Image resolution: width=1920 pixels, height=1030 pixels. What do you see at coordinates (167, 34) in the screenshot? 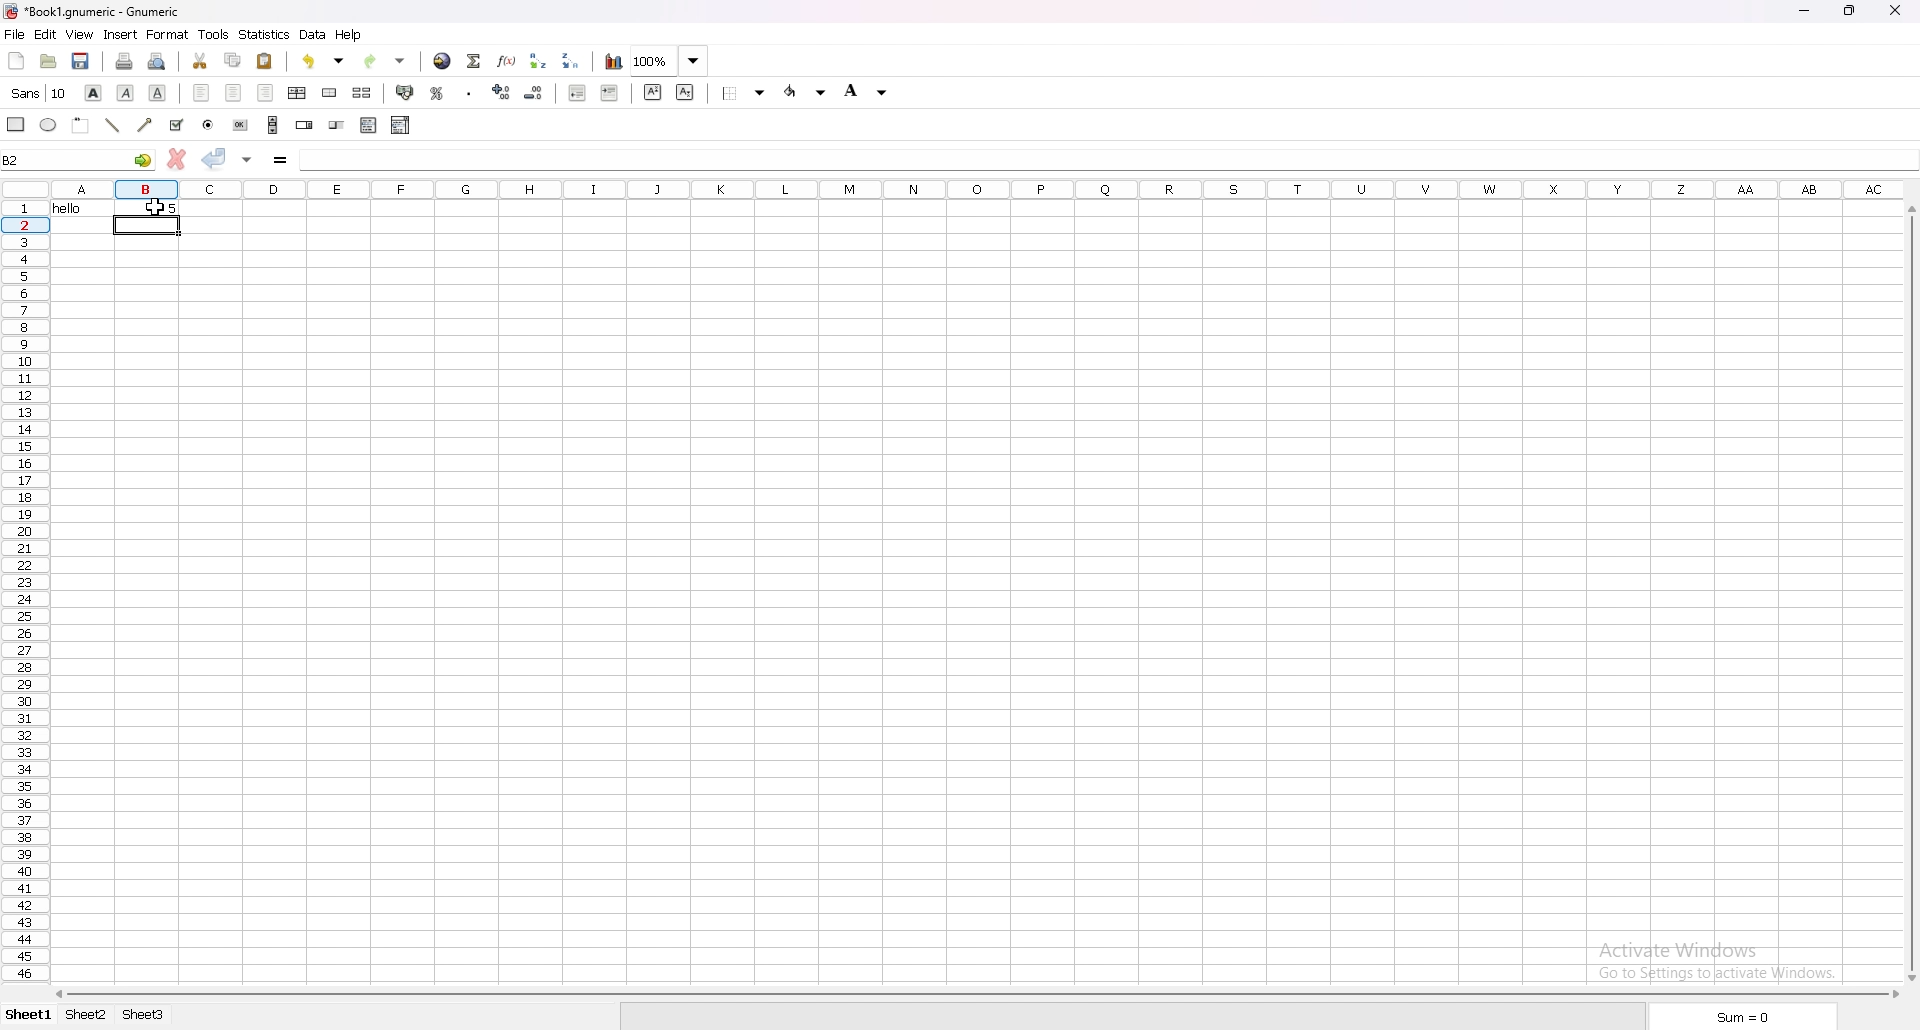
I see `format` at bounding box center [167, 34].